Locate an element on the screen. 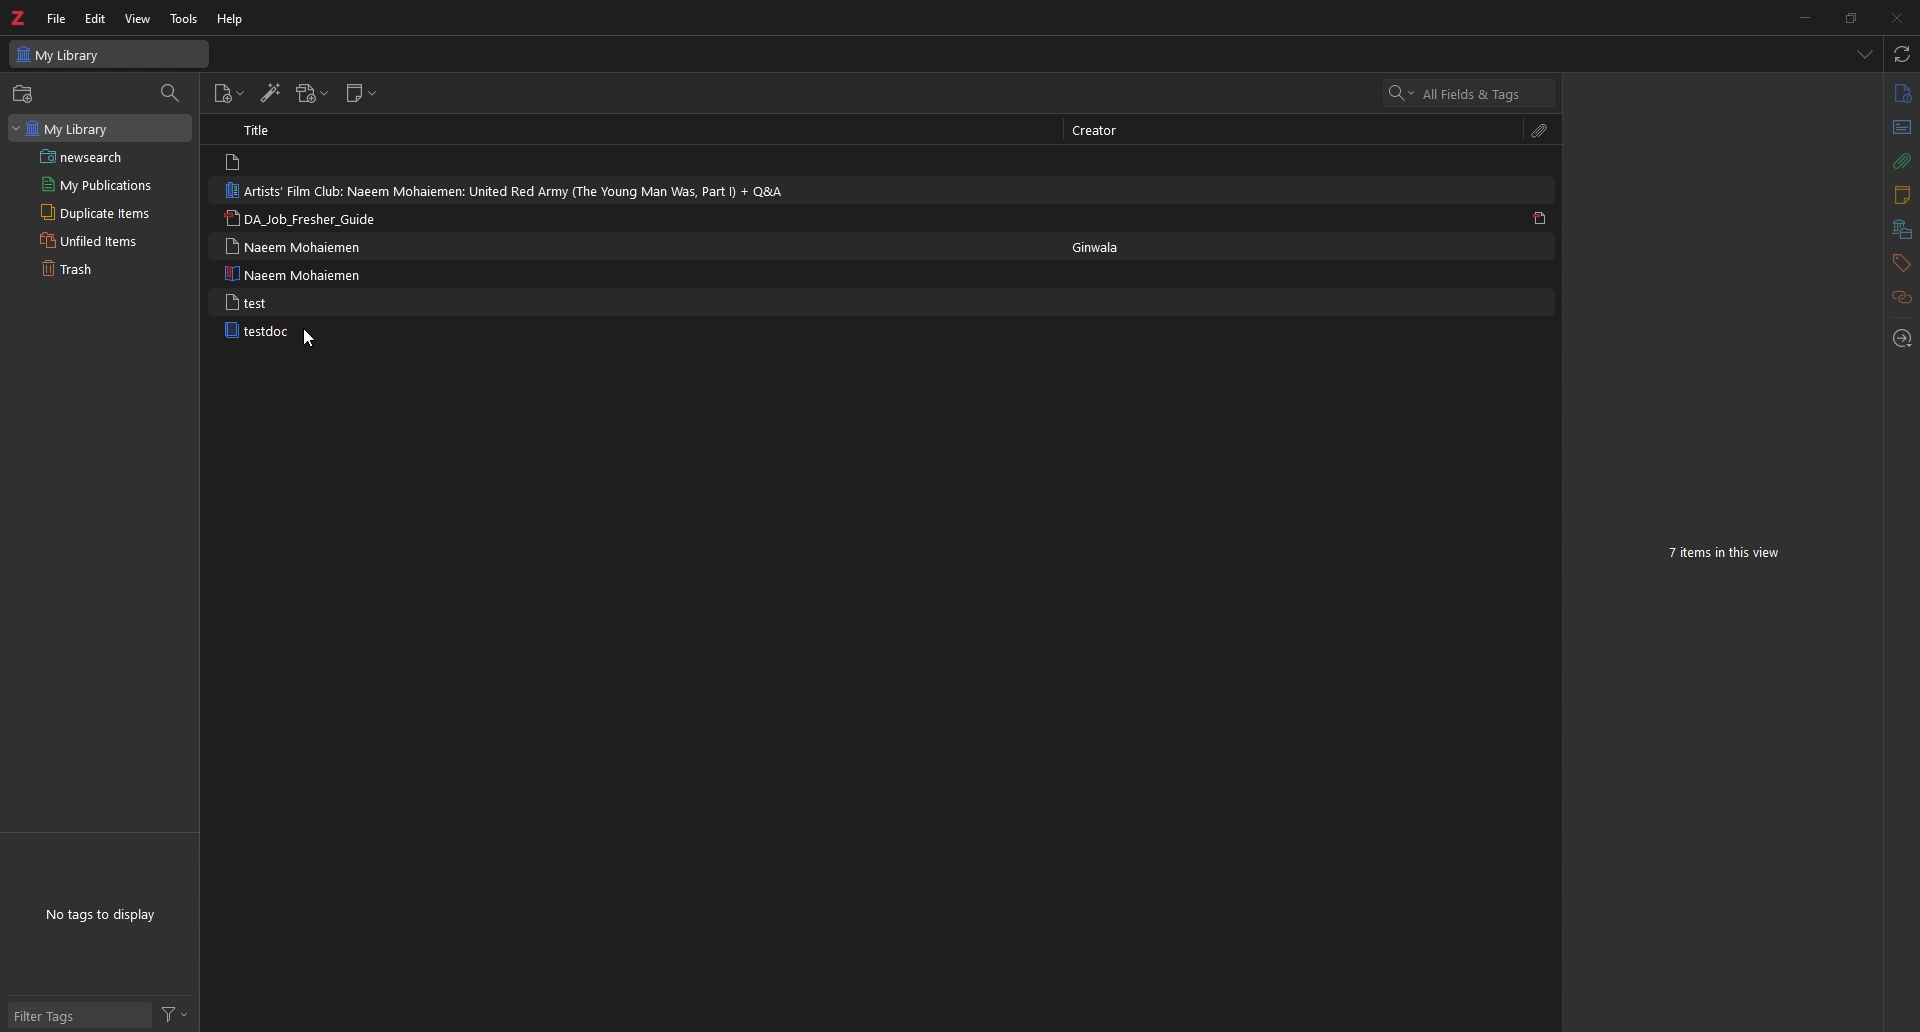  filter tags is located at coordinates (46, 1017).